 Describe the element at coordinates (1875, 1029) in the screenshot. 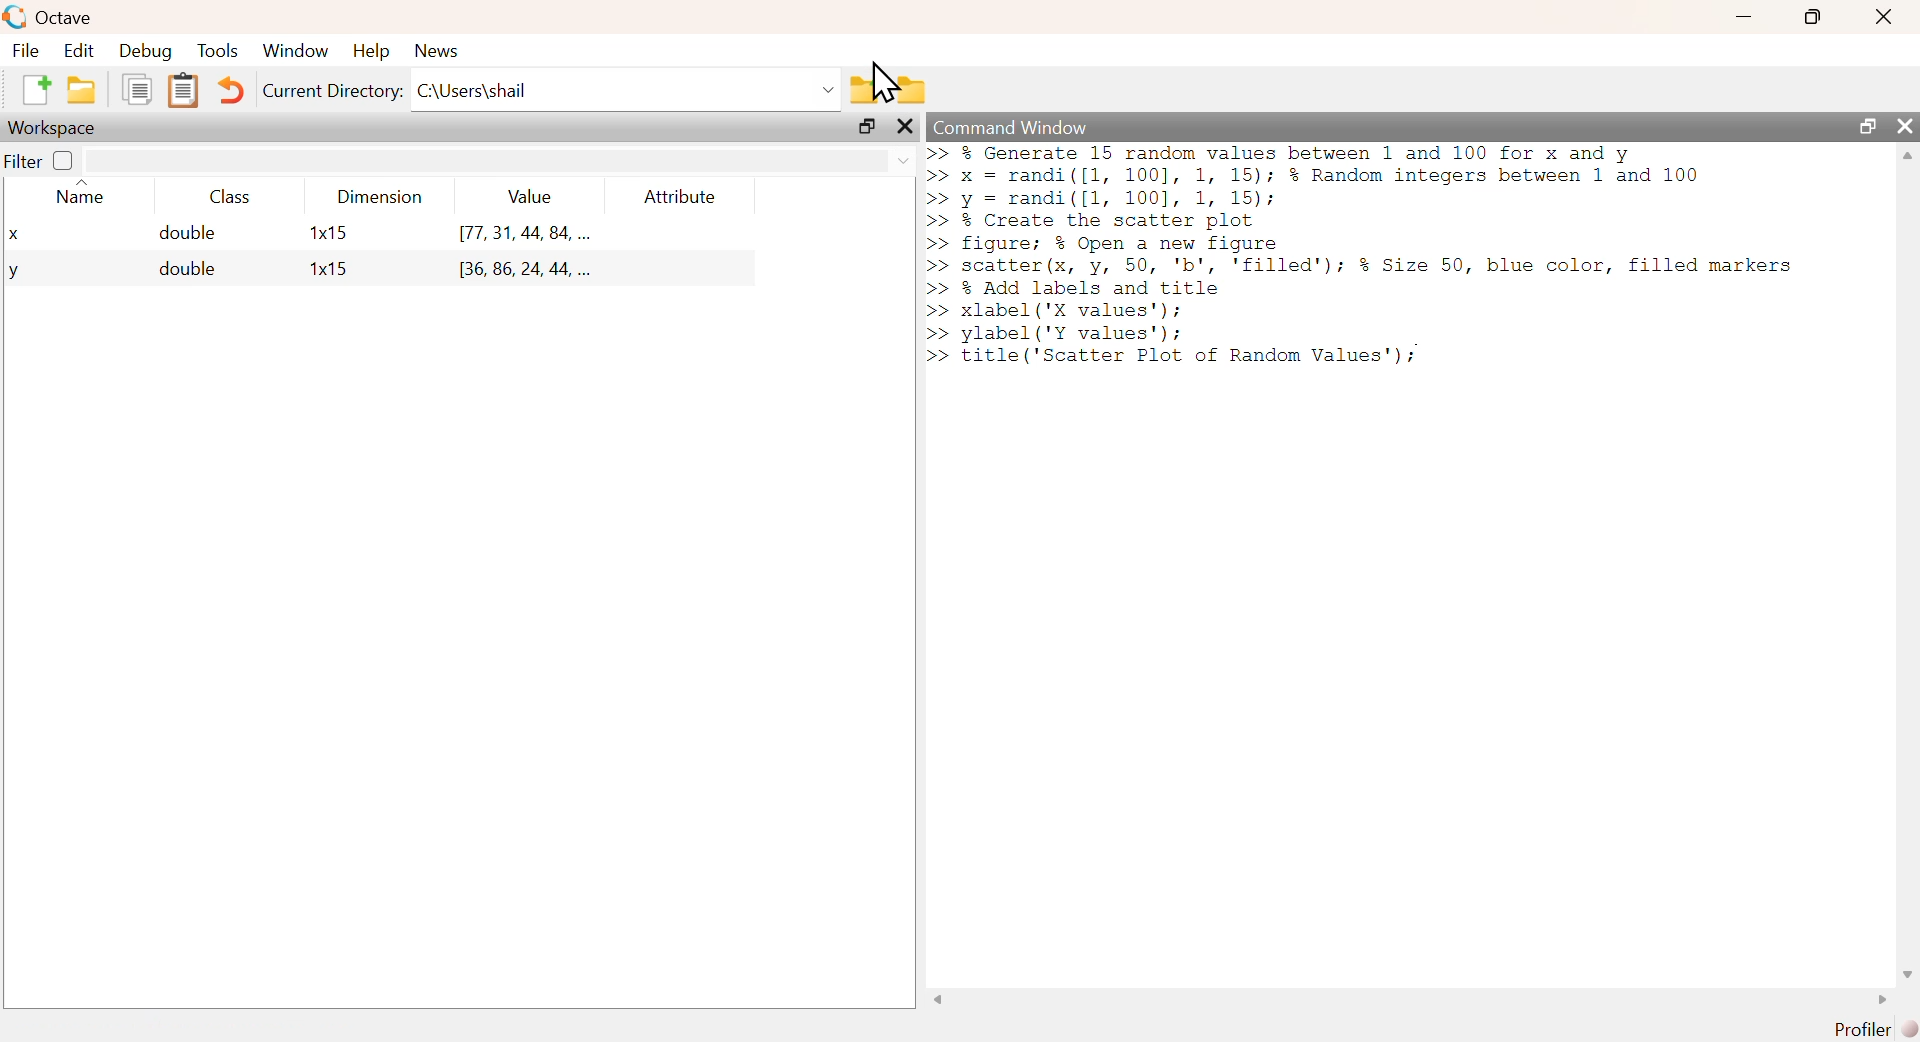

I see `Profiler` at that location.